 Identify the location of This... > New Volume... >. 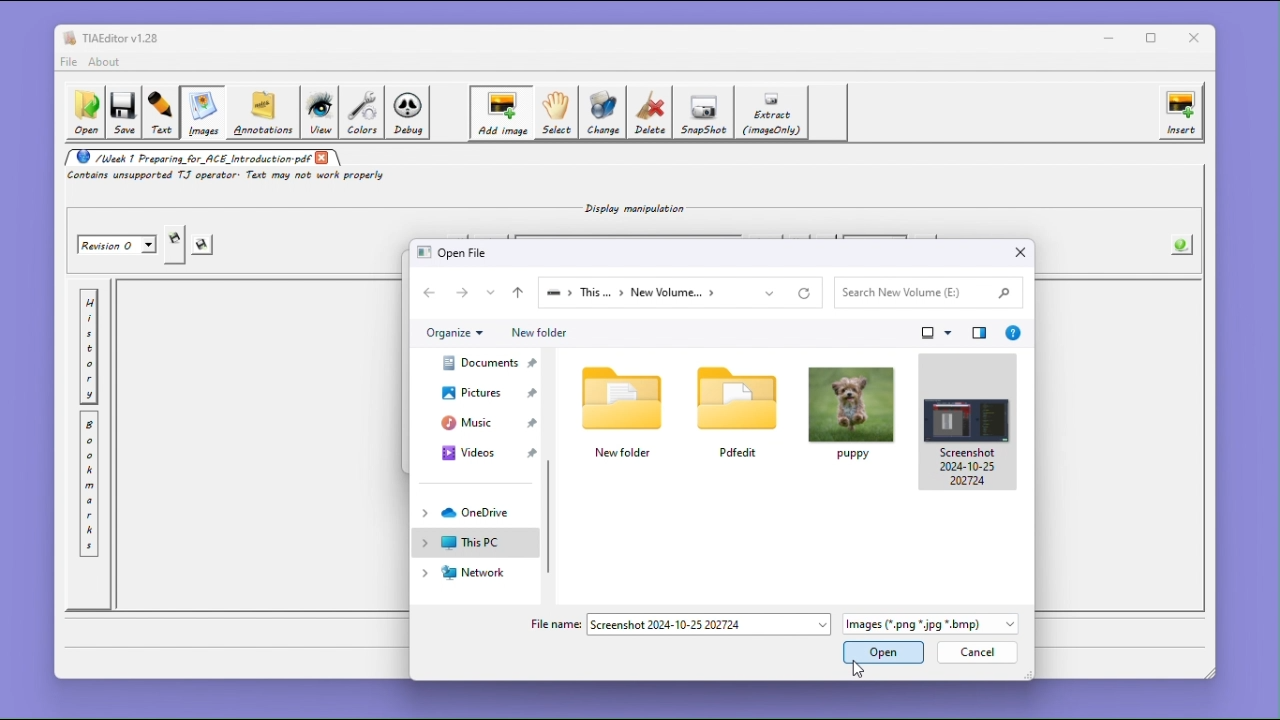
(658, 293).